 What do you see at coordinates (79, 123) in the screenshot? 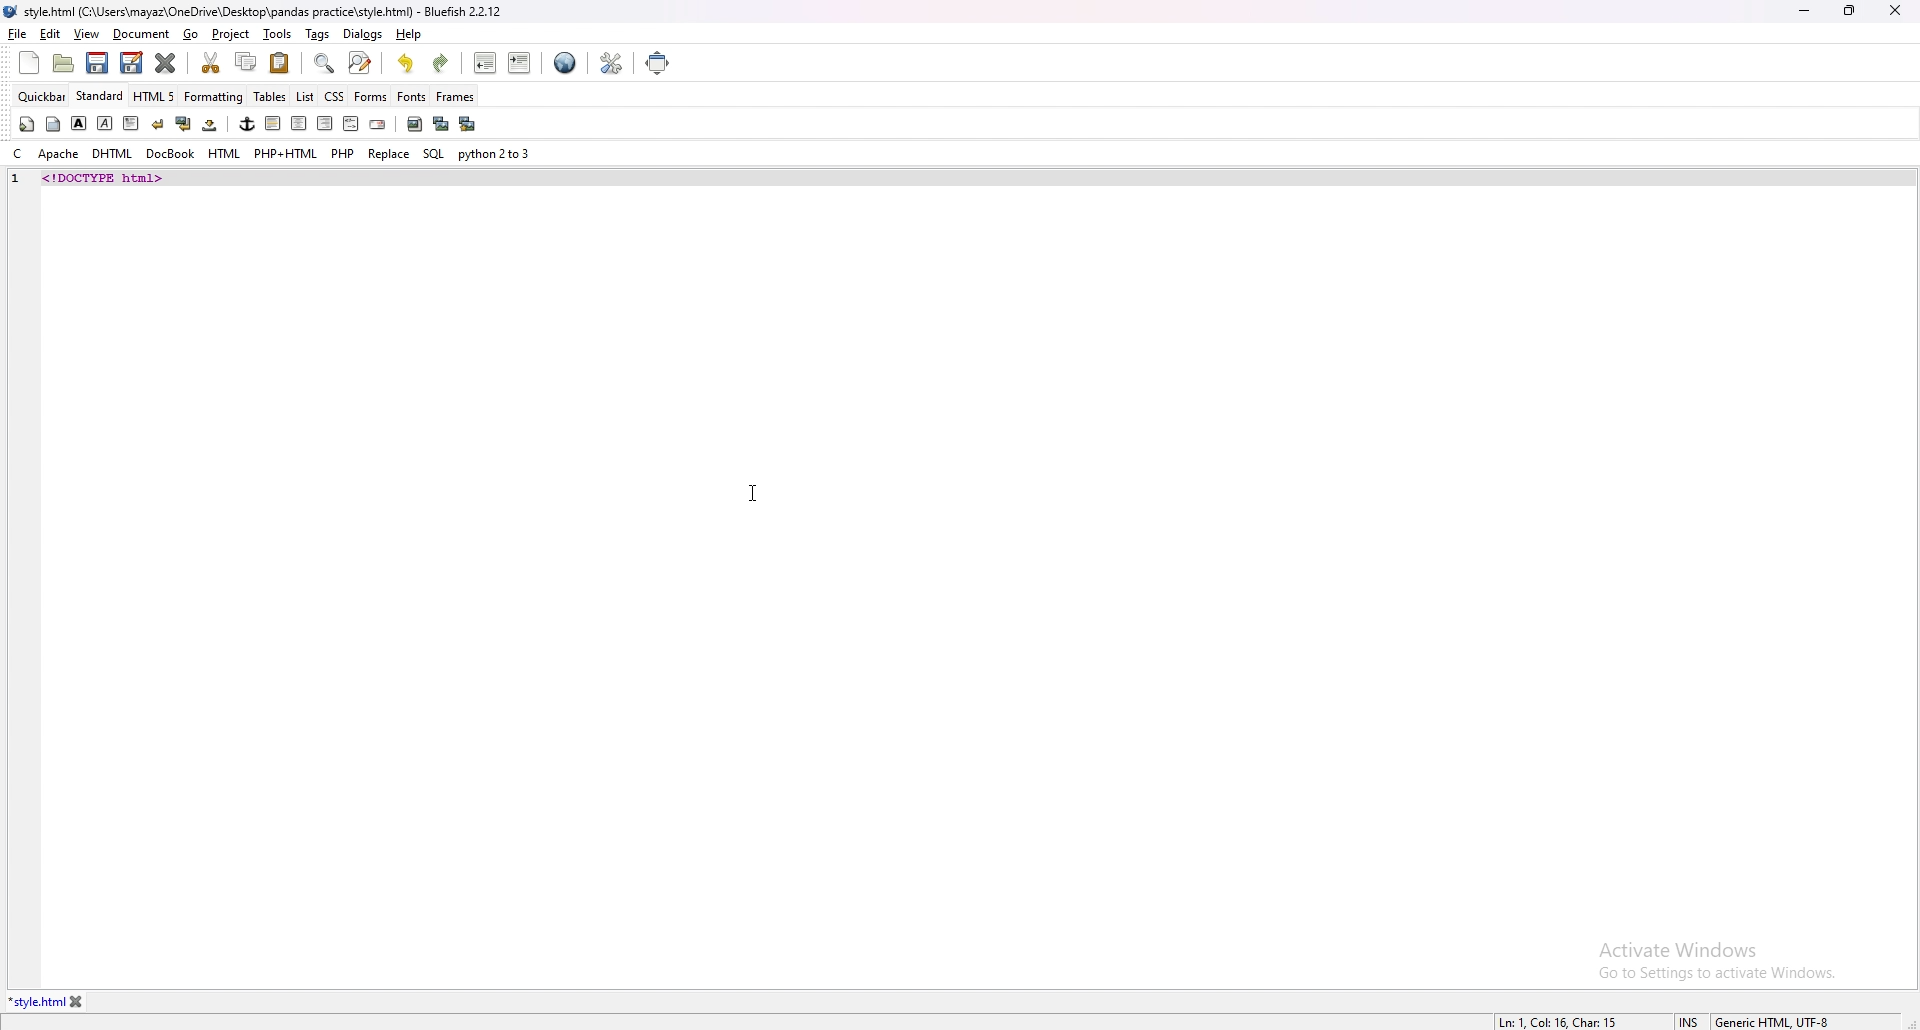
I see `bold` at bounding box center [79, 123].